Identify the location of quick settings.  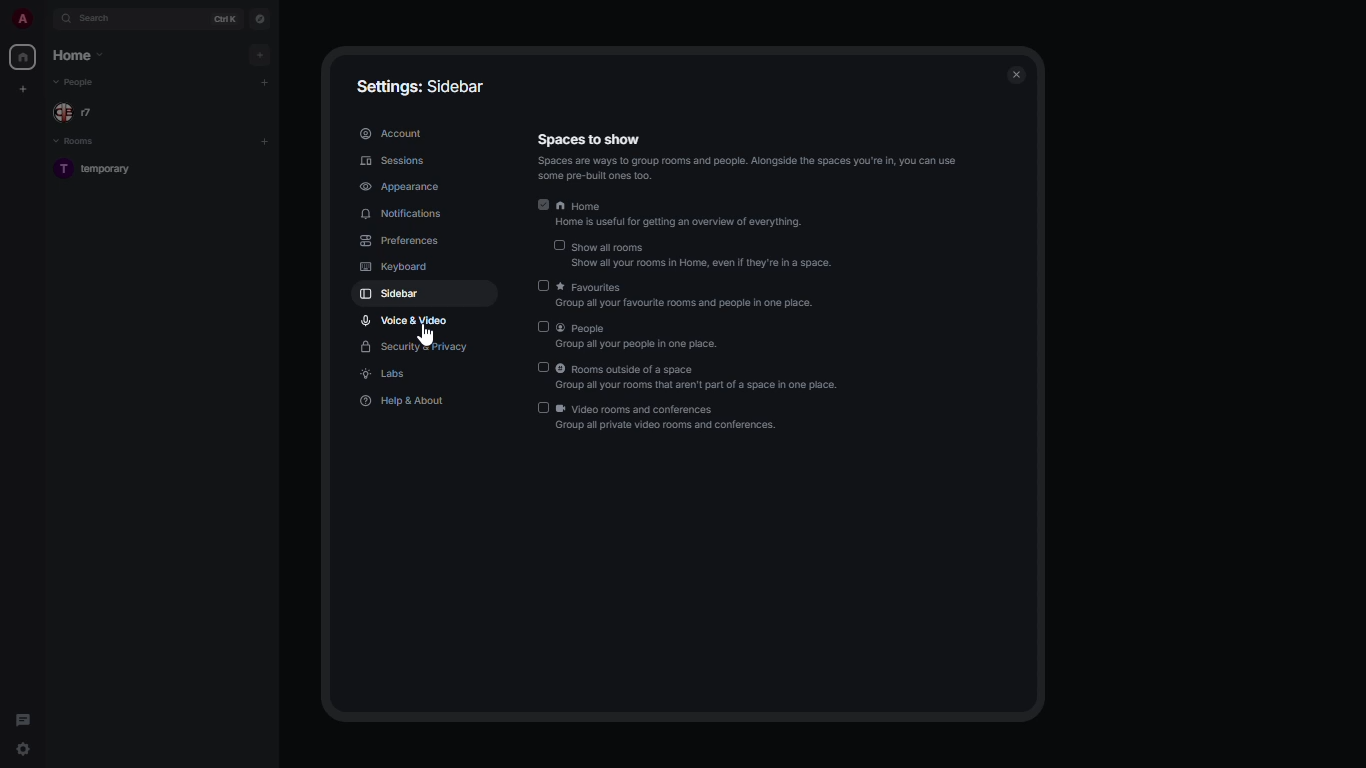
(21, 748).